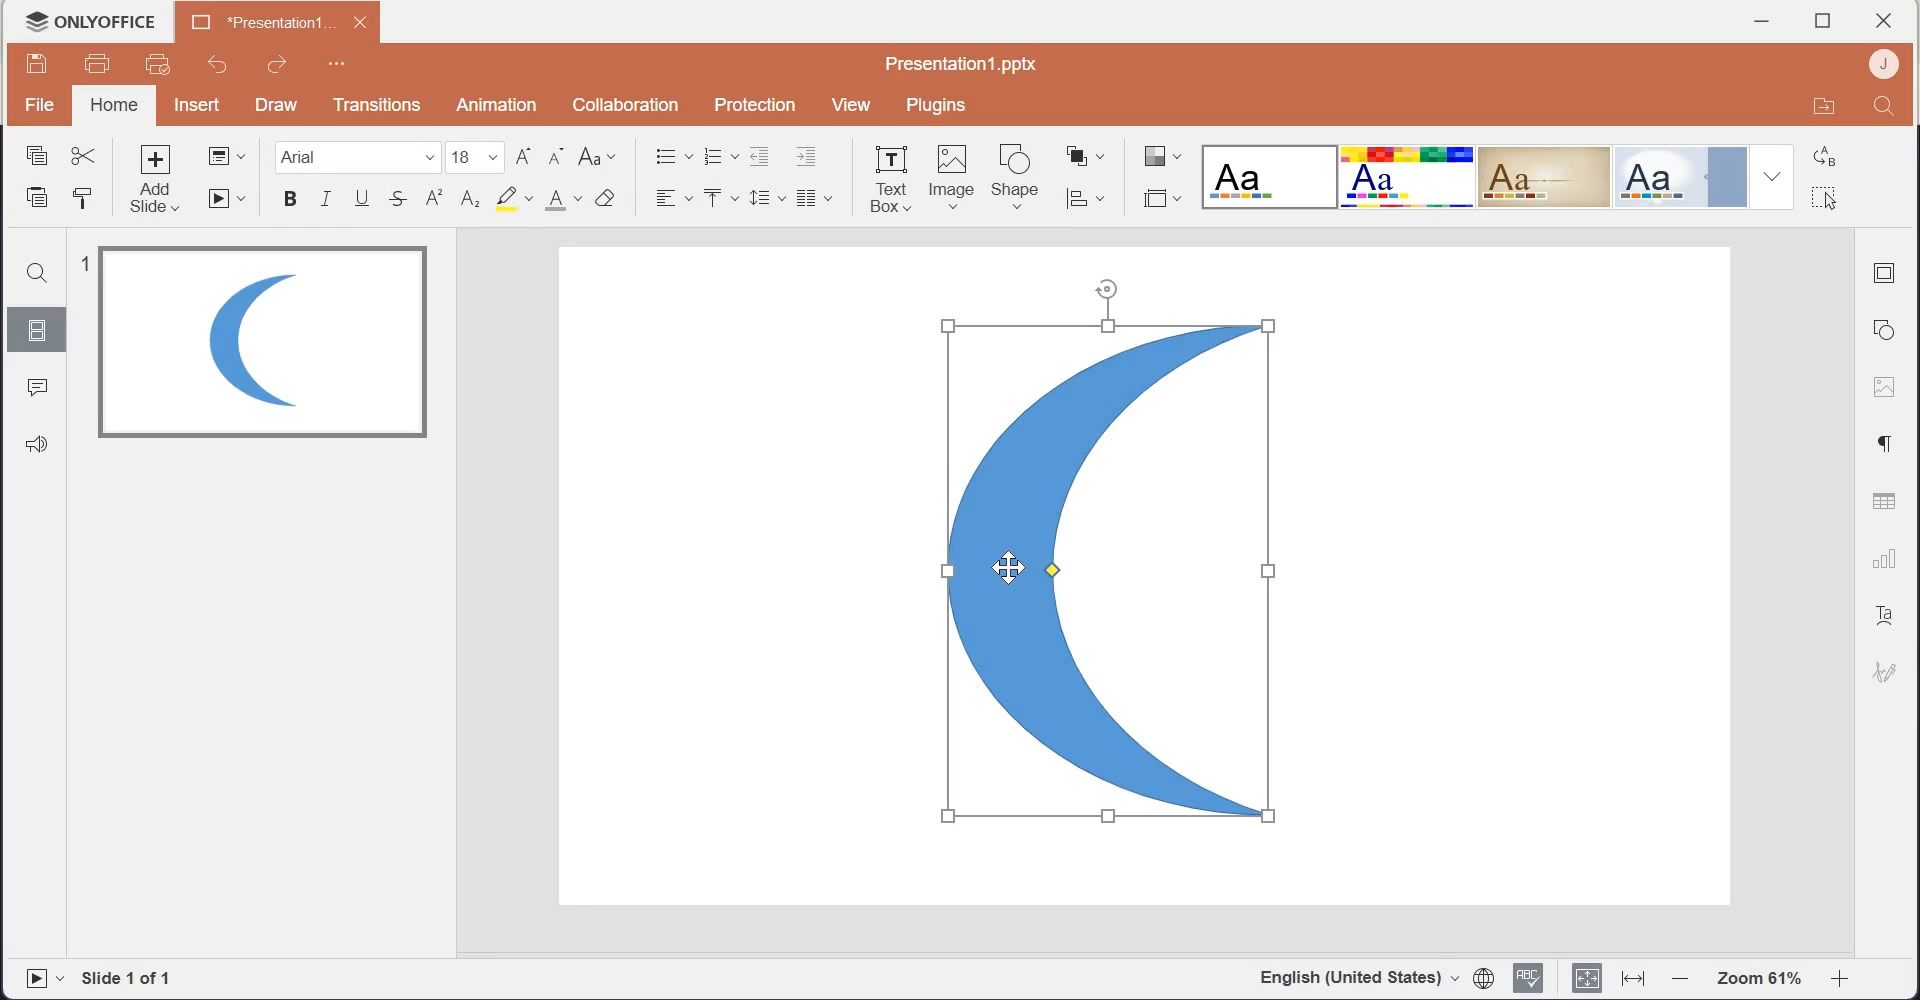  What do you see at coordinates (564, 198) in the screenshot?
I see `Font color` at bounding box center [564, 198].